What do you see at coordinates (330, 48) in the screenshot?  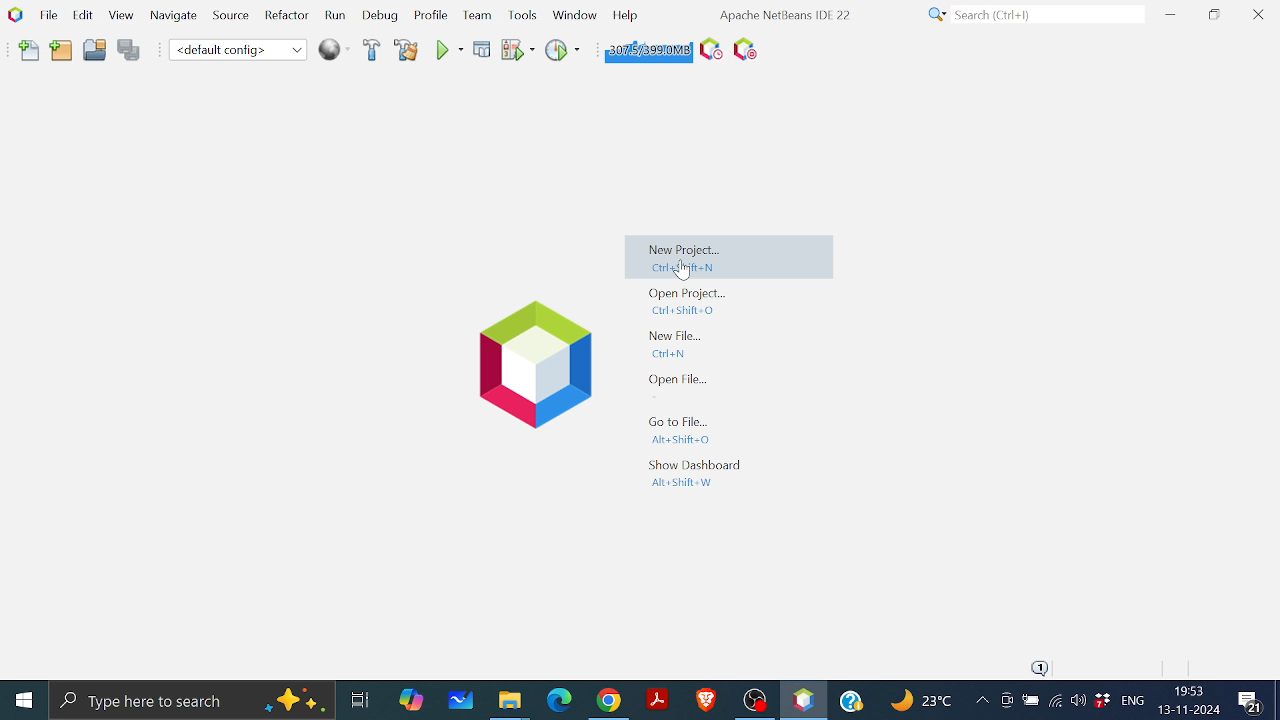 I see `Web` at bounding box center [330, 48].